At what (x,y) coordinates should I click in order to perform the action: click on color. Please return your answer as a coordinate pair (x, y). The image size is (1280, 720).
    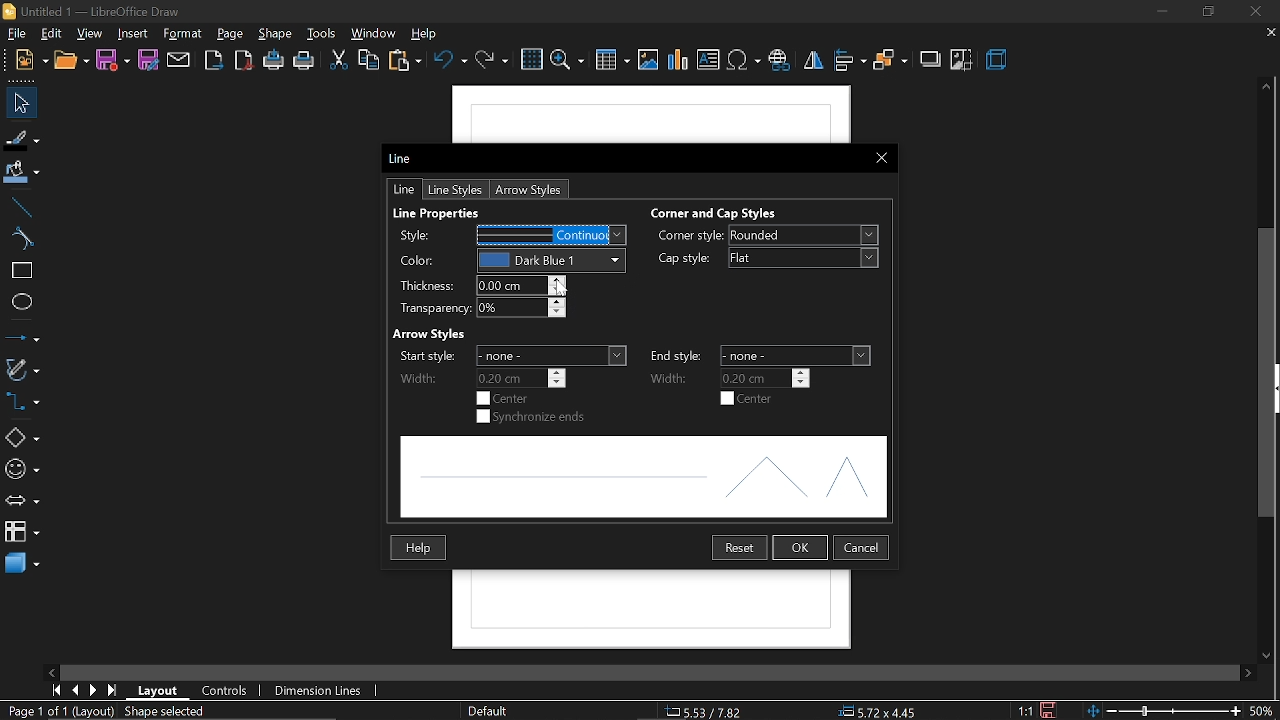
    Looking at the image, I should click on (554, 259).